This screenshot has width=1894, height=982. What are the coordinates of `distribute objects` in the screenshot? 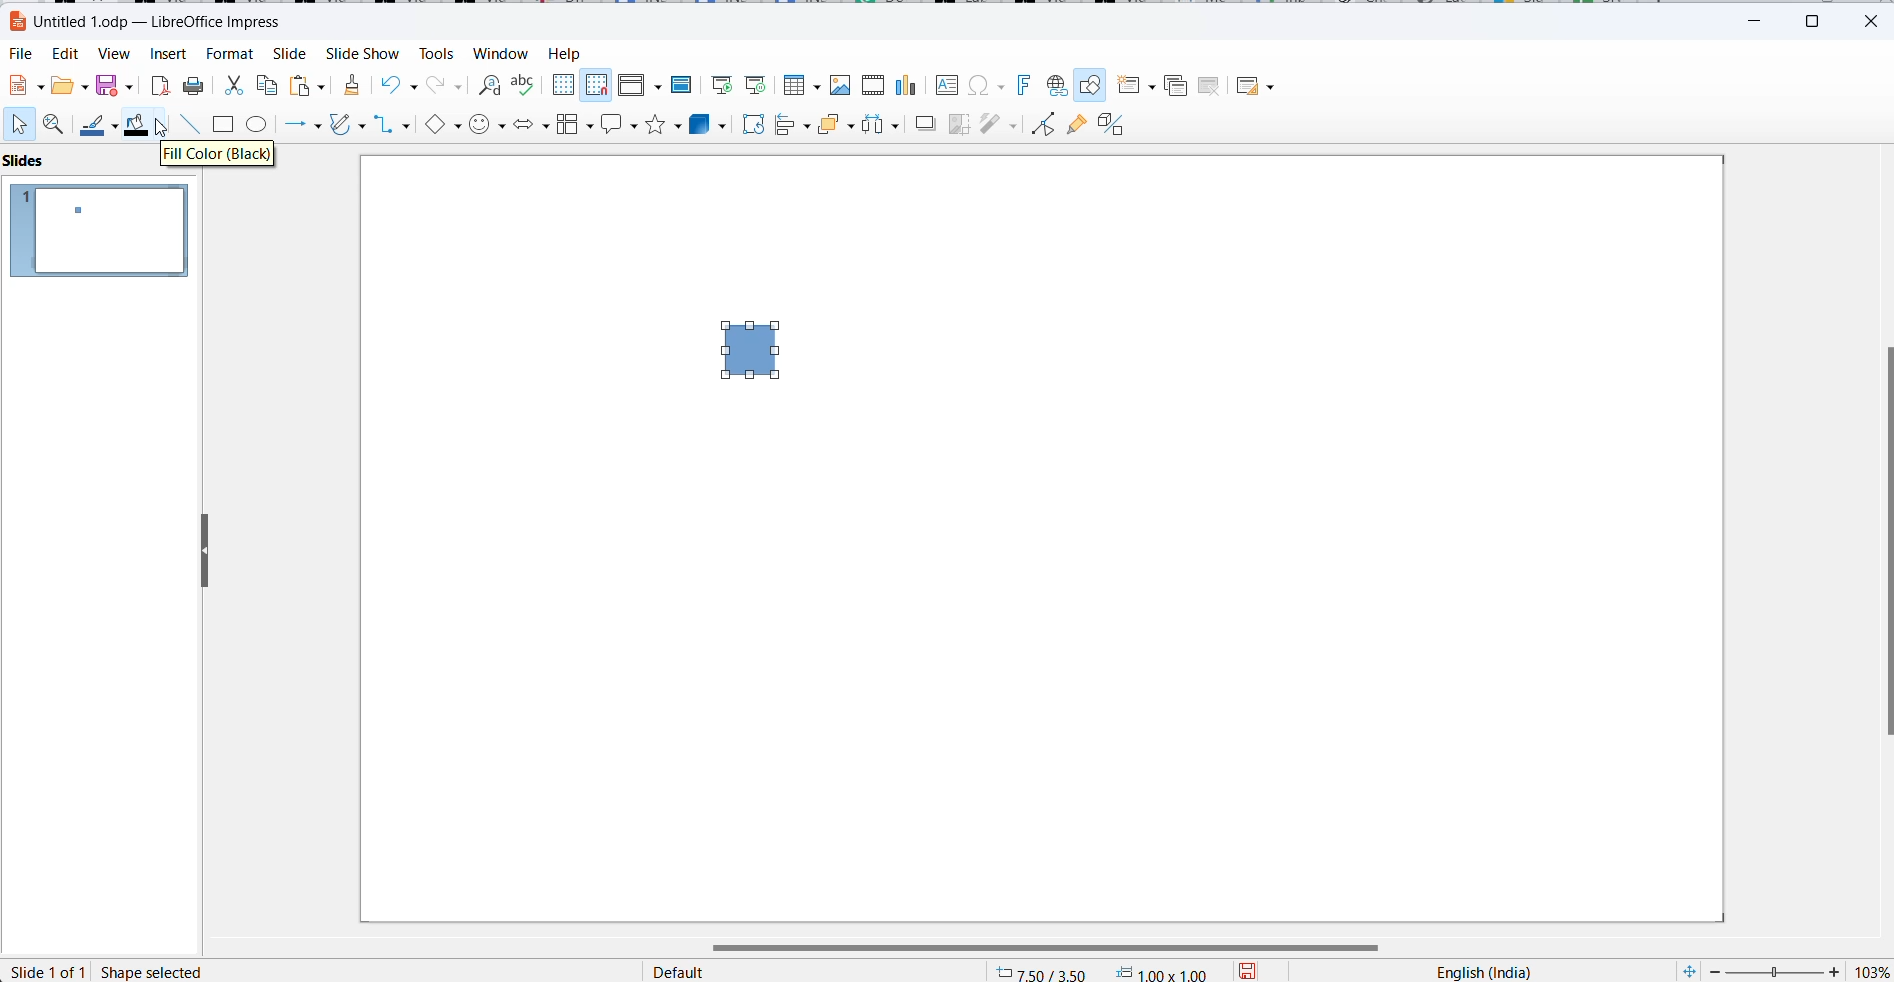 It's located at (881, 126).